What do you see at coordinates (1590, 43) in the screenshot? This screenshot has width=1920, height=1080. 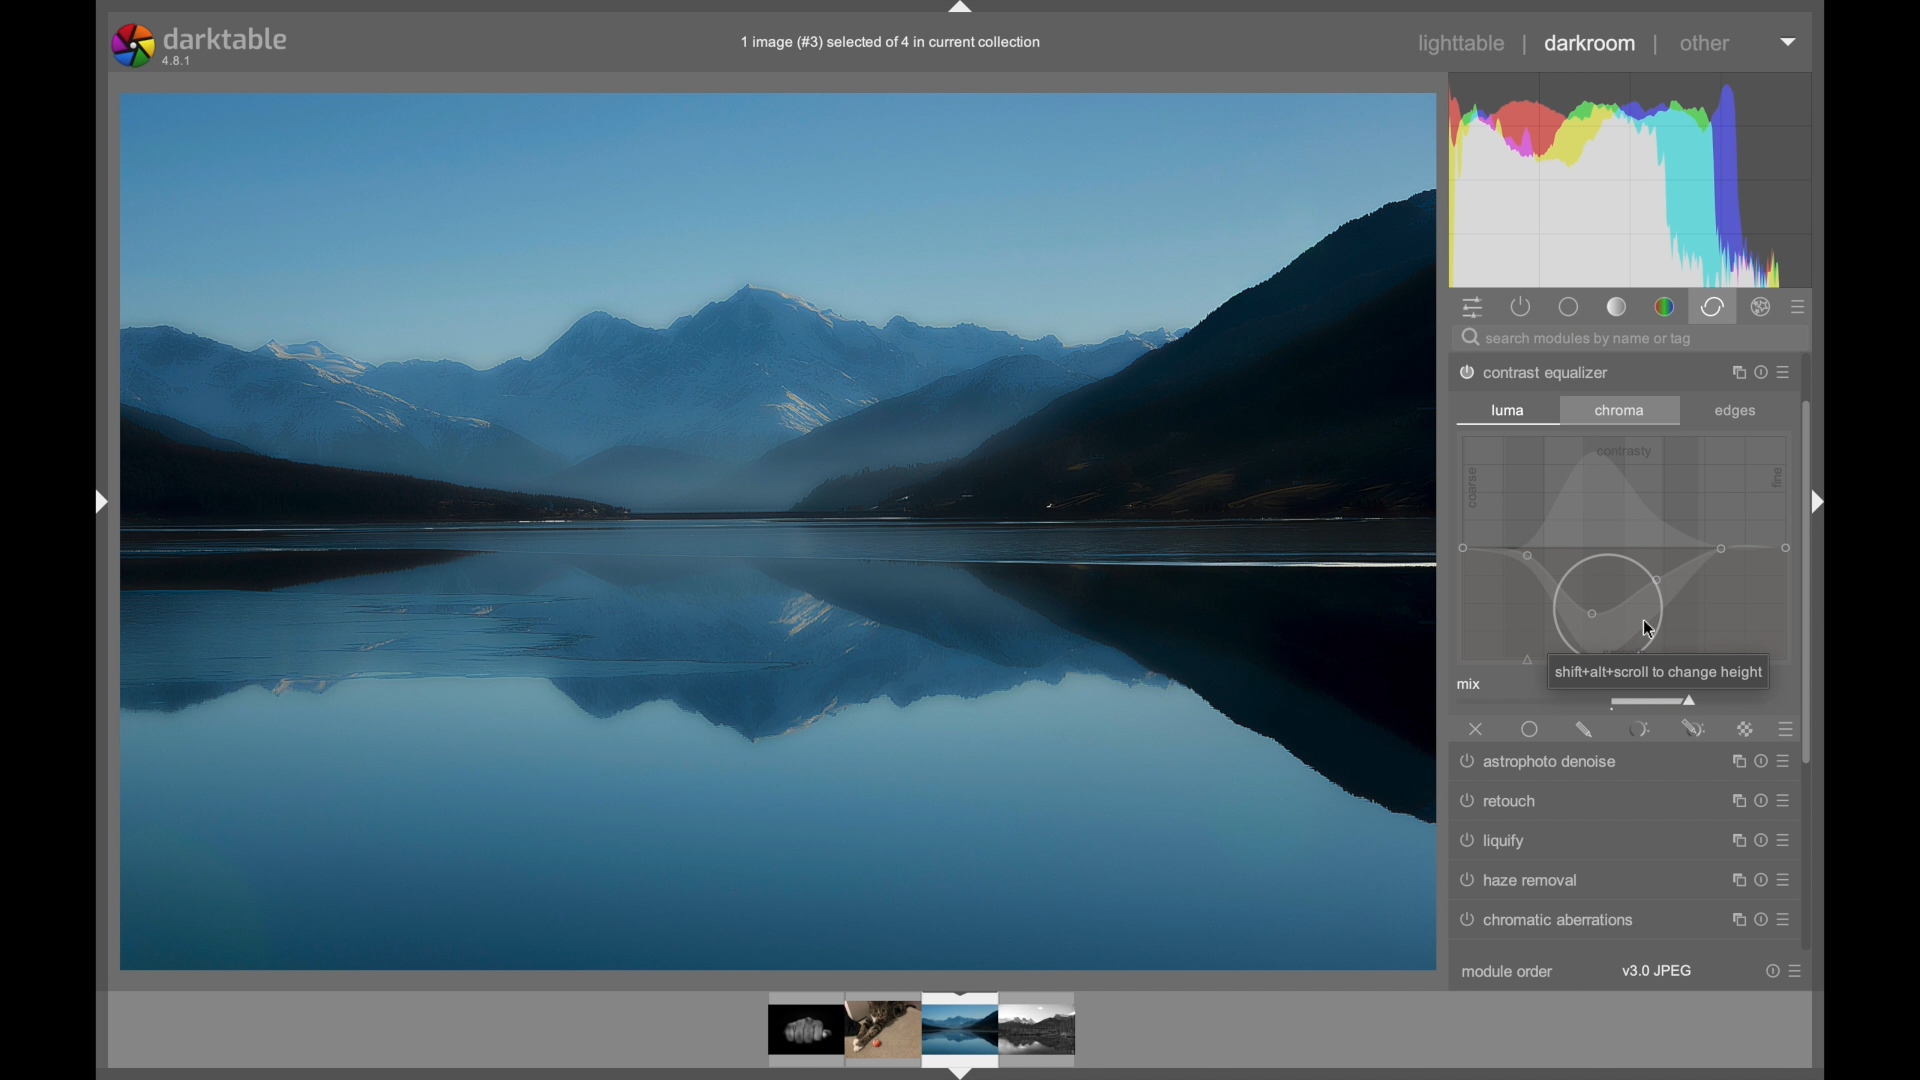 I see `darkroom` at bounding box center [1590, 43].